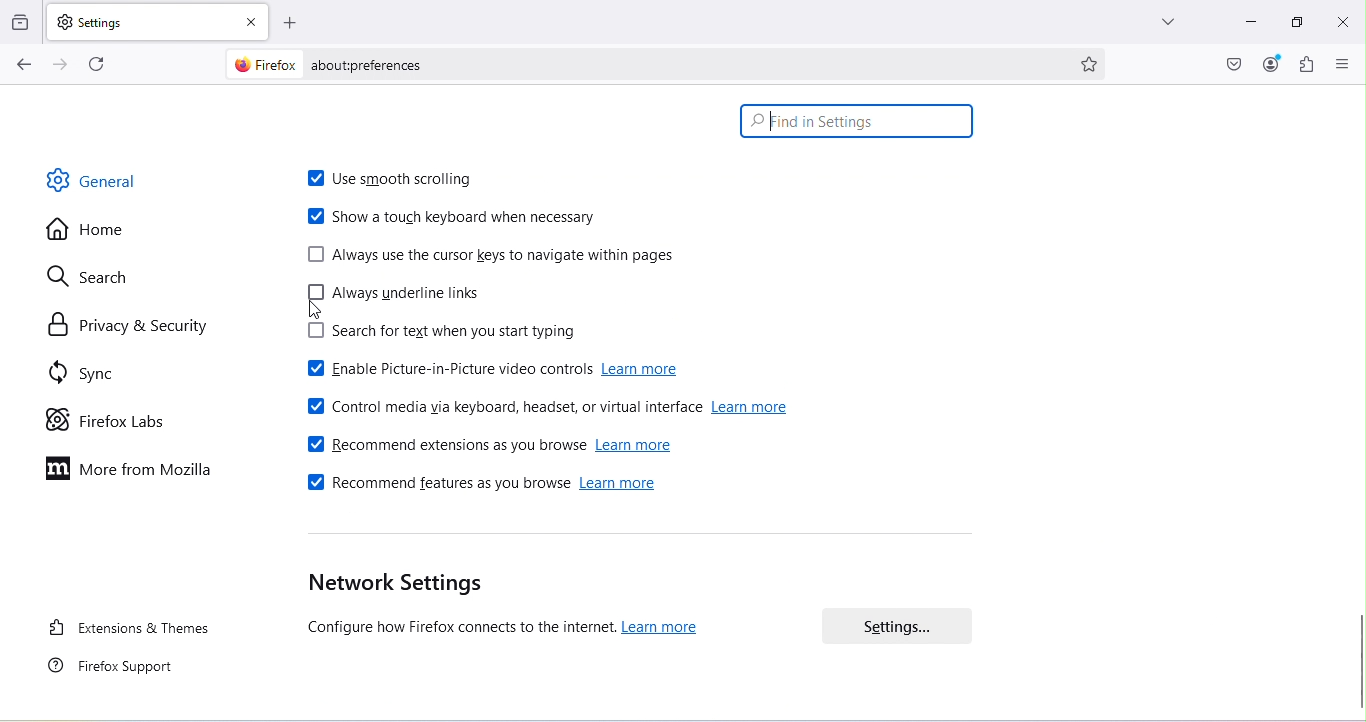  What do you see at coordinates (757, 408) in the screenshot?
I see `learn more` at bounding box center [757, 408].